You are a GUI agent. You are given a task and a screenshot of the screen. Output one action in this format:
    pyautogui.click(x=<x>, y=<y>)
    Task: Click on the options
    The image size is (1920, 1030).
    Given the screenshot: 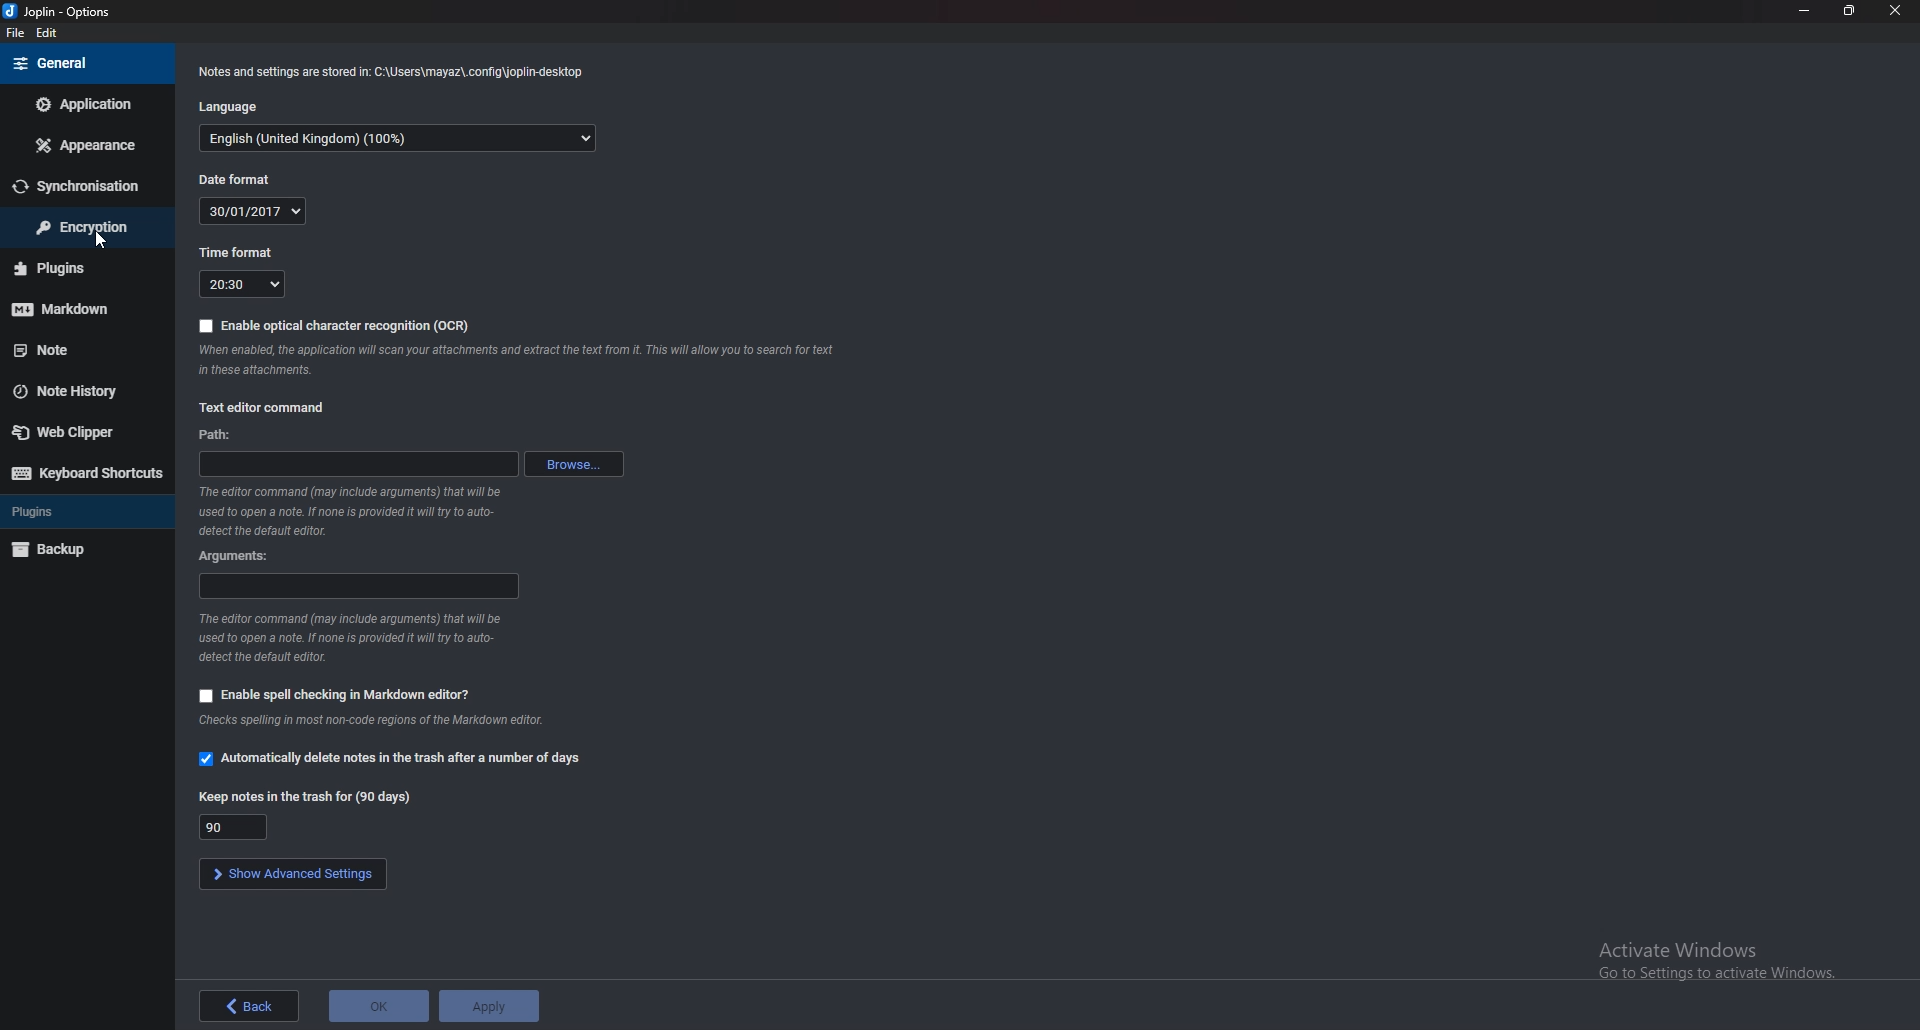 What is the action you would take?
    pyautogui.click(x=65, y=10)
    